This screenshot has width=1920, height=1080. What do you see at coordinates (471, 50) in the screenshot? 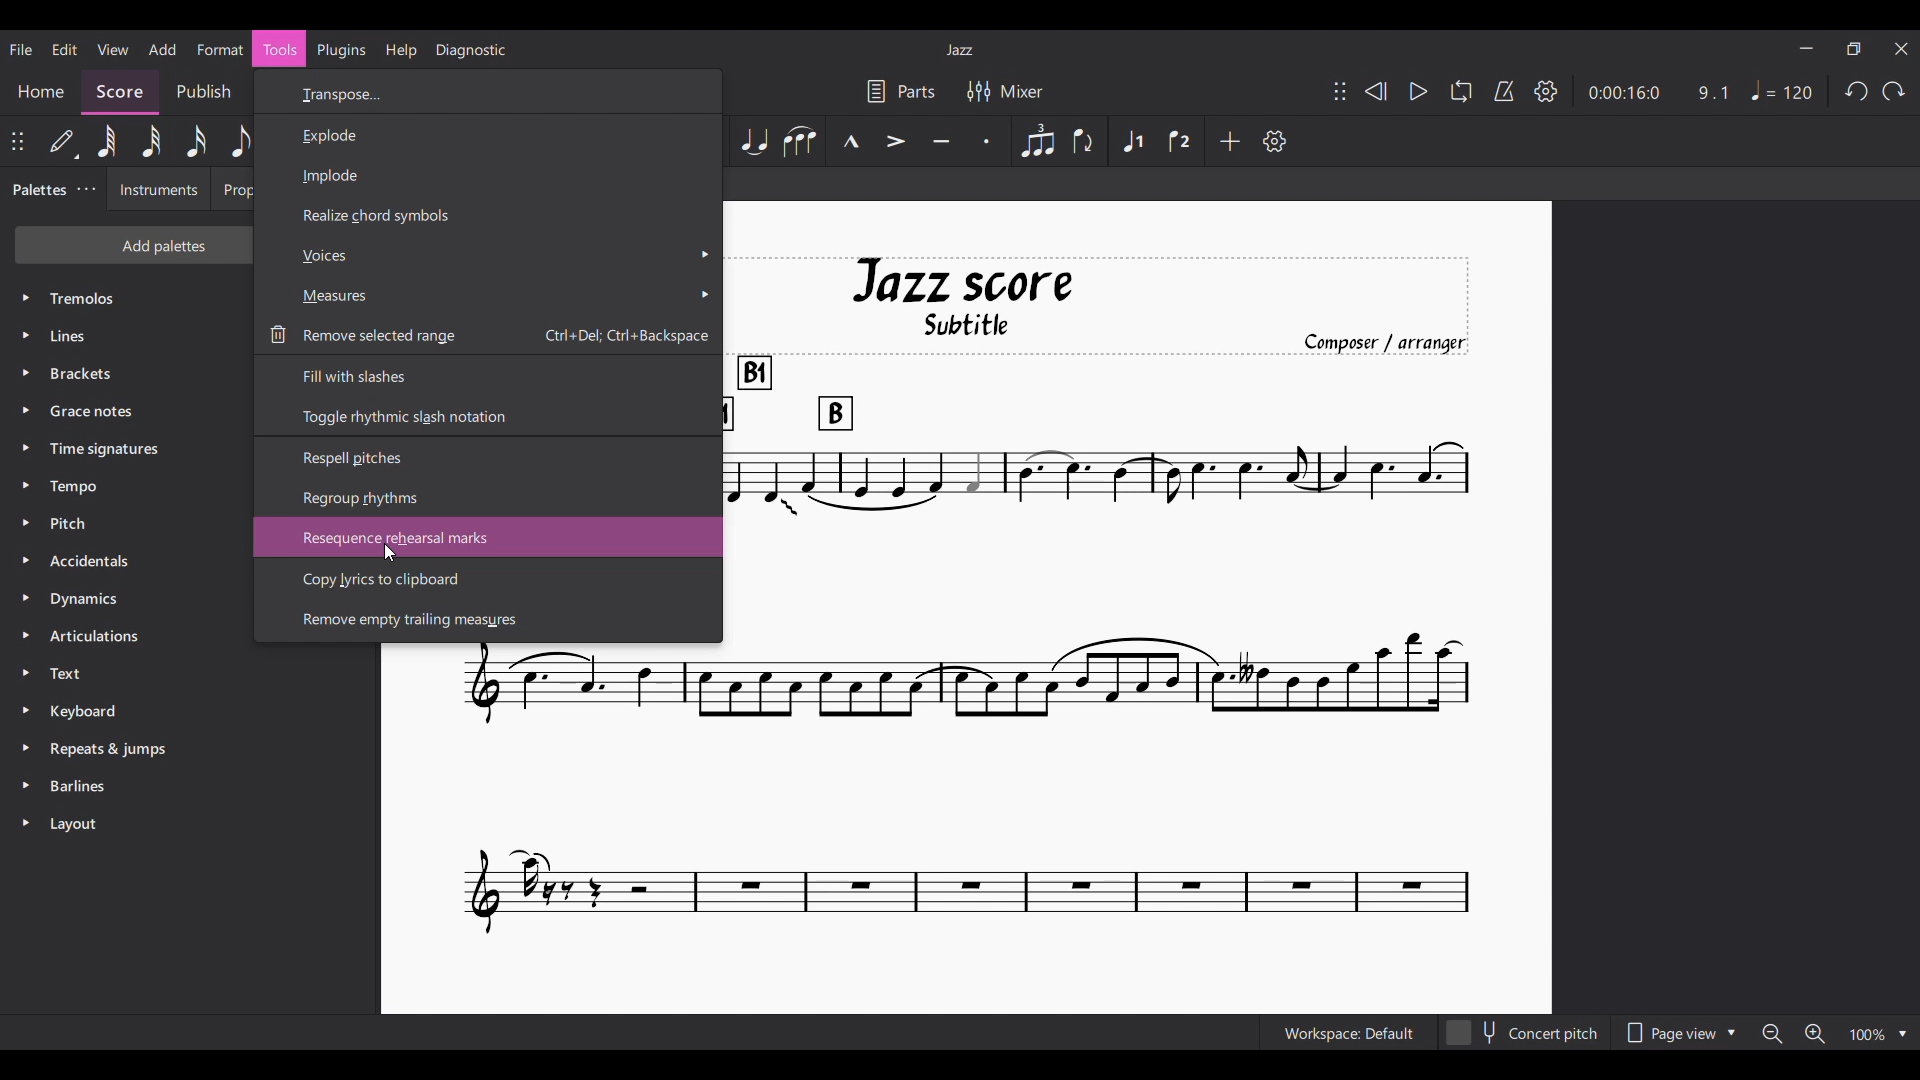
I see `Diagnostic menu` at bounding box center [471, 50].